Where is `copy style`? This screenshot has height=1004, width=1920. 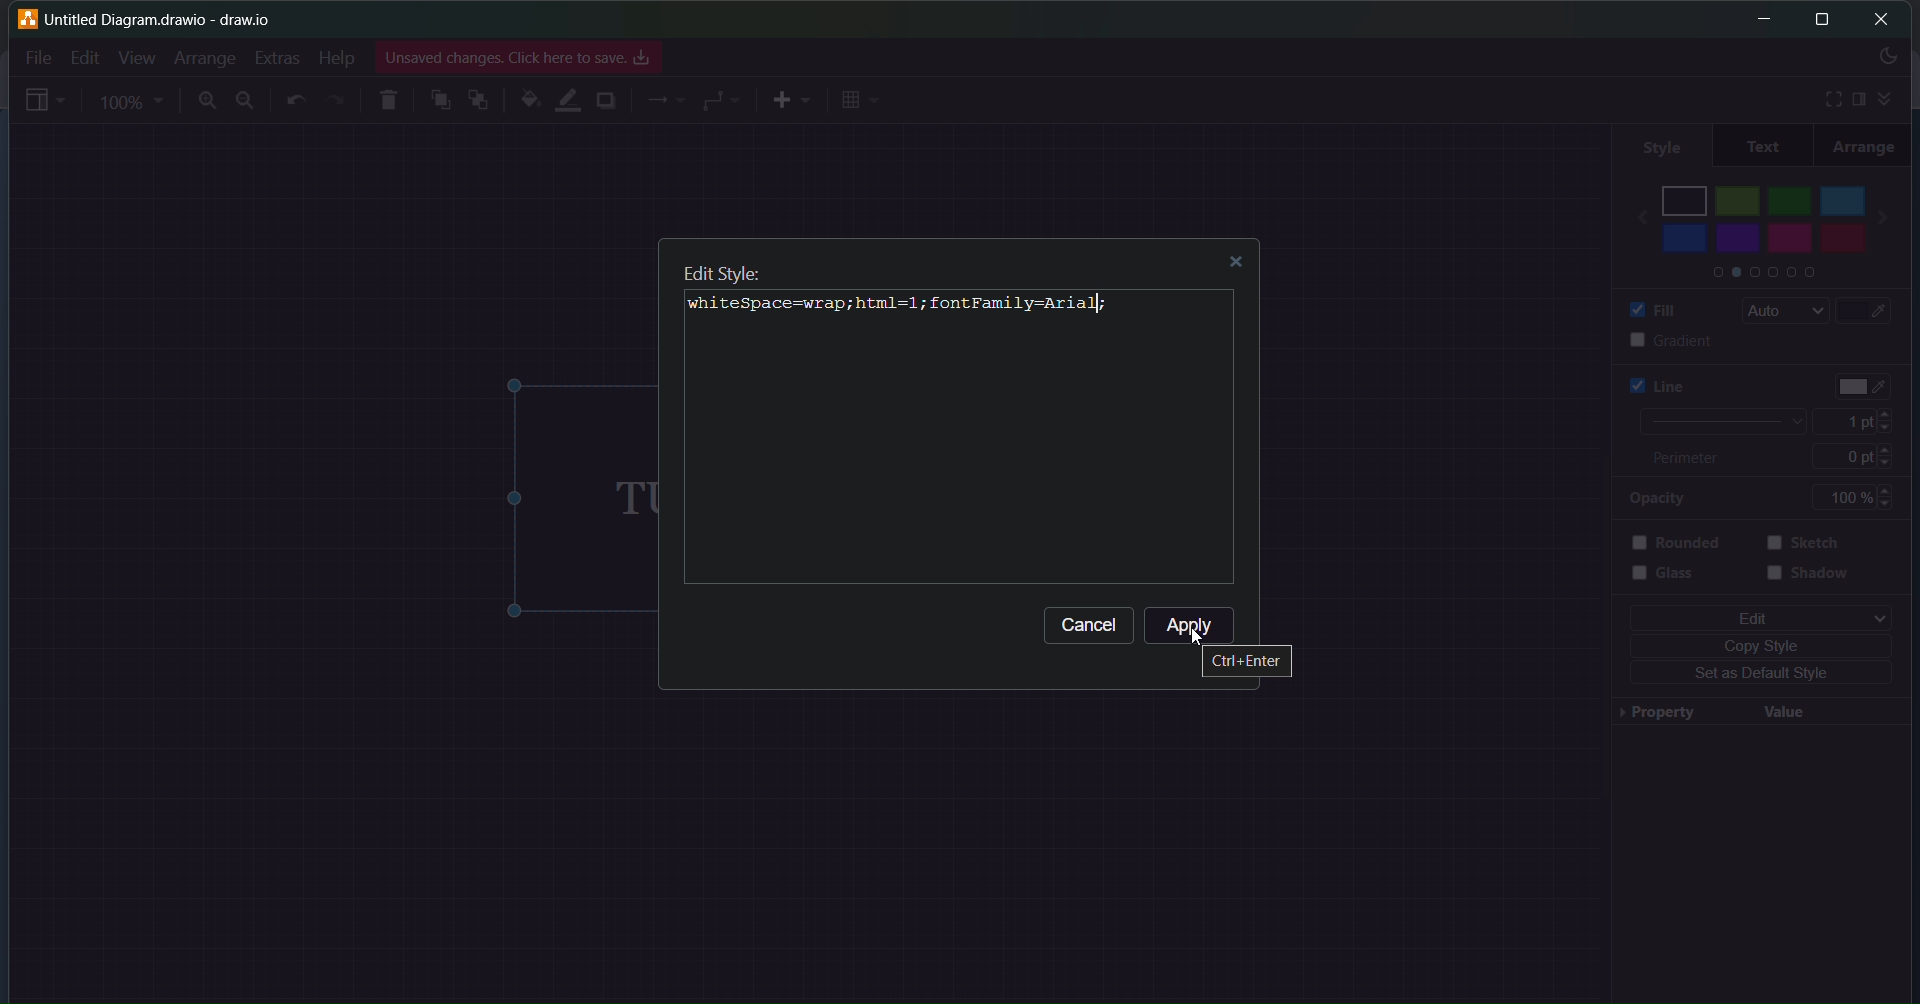 copy style is located at coordinates (1765, 645).